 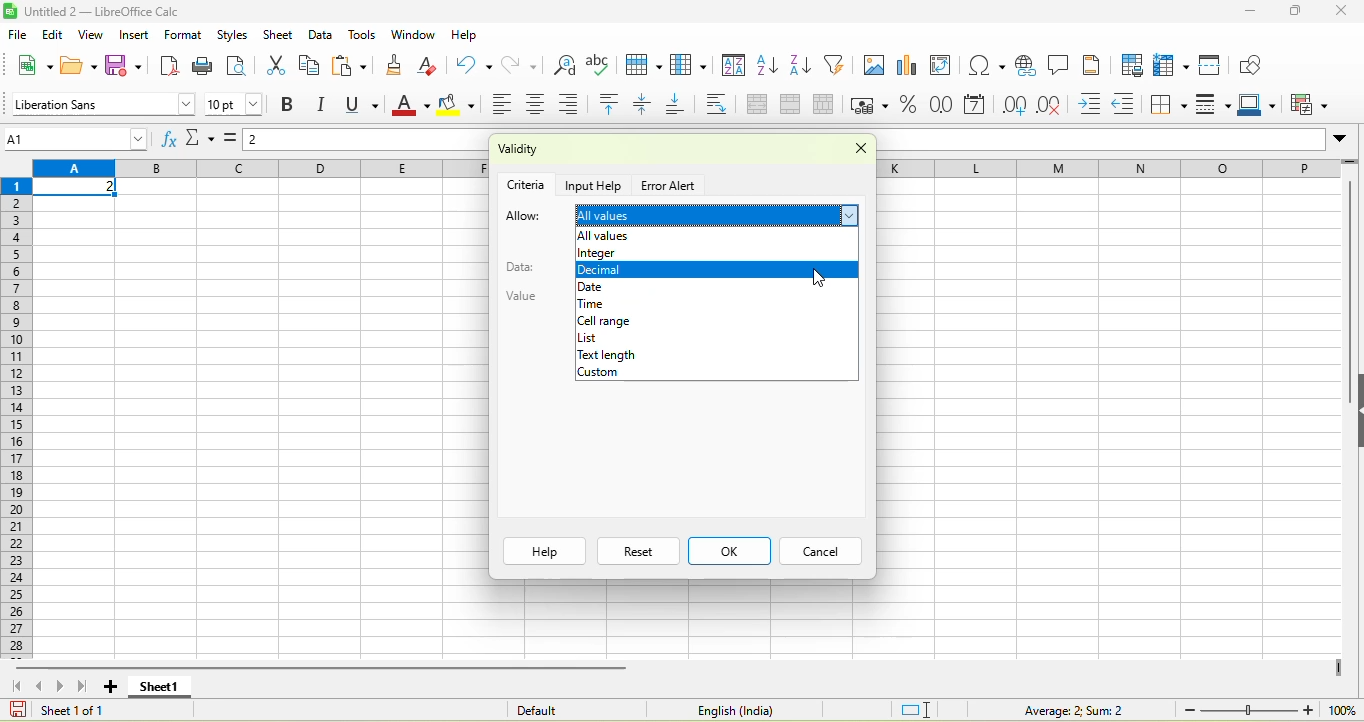 What do you see at coordinates (612, 105) in the screenshot?
I see `align top` at bounding box center [612, 105].